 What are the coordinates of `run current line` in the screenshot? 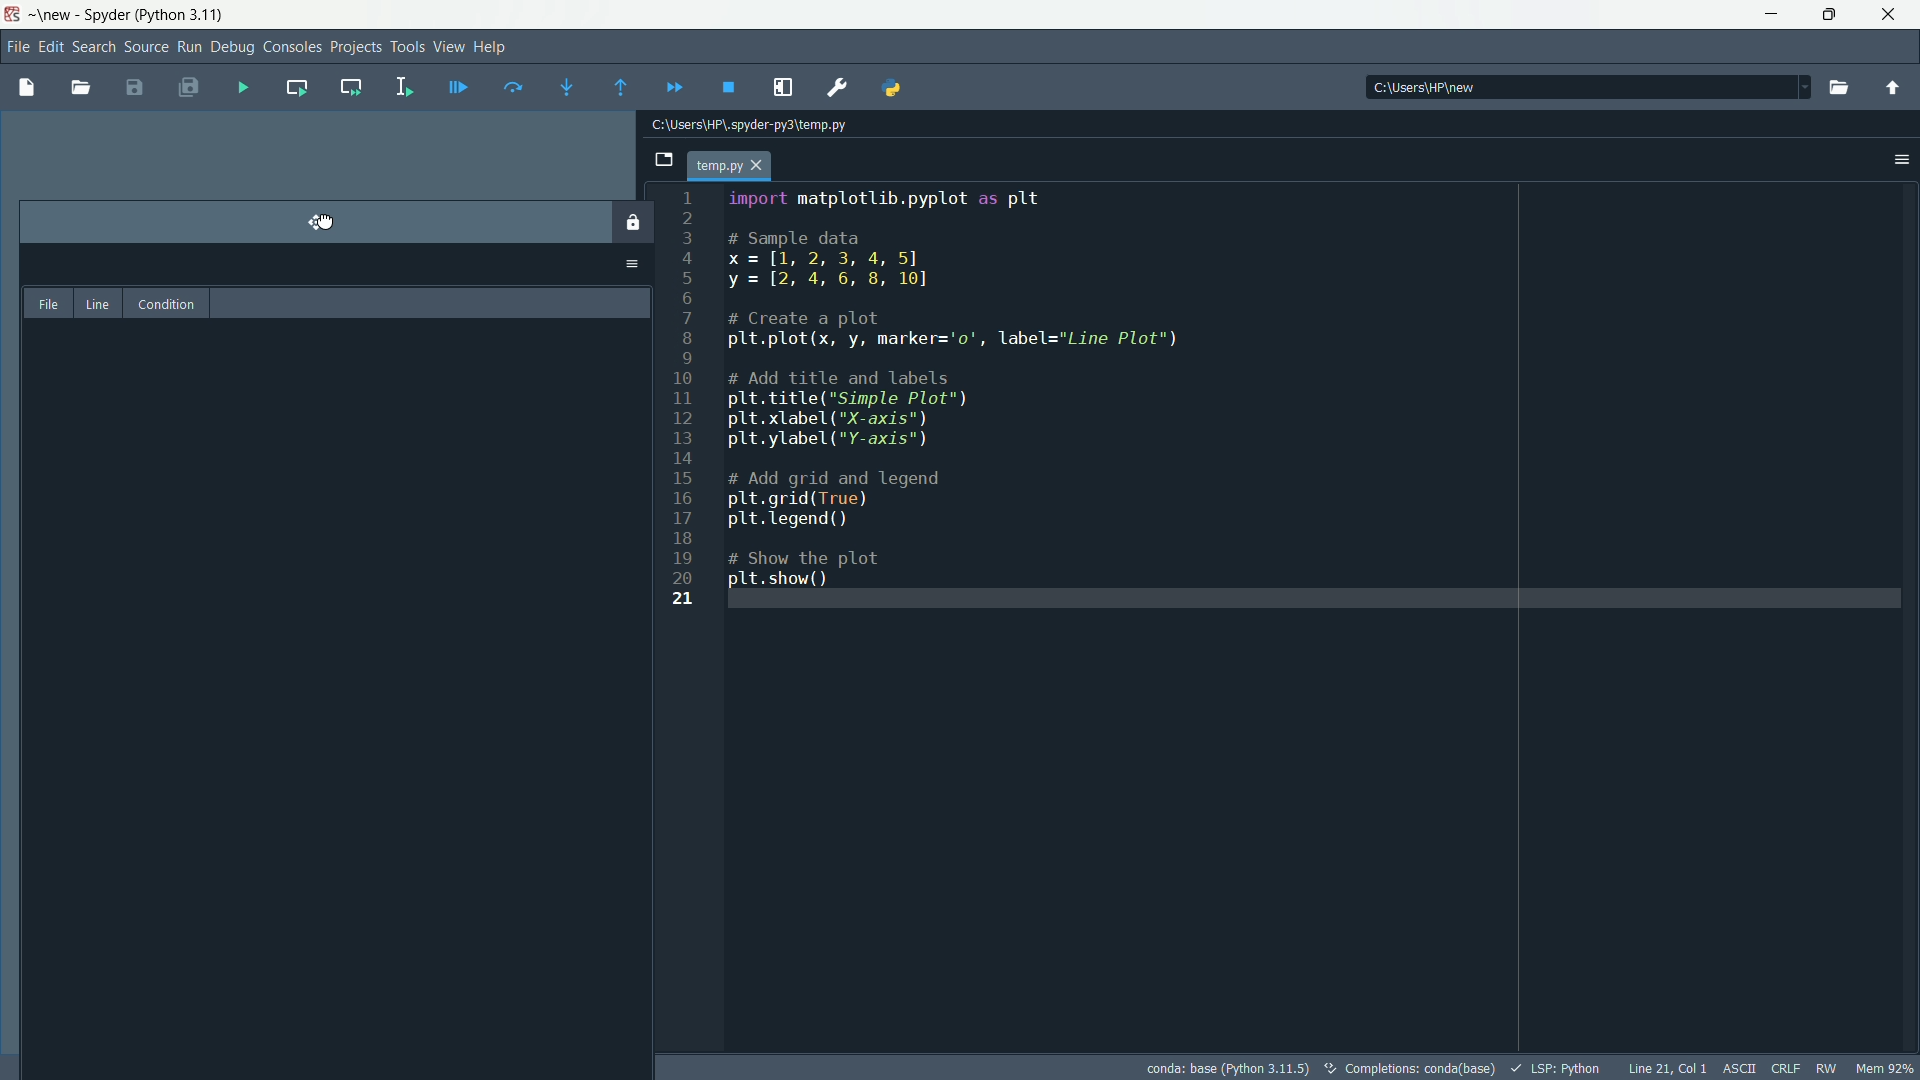 It's located at (509, 86).